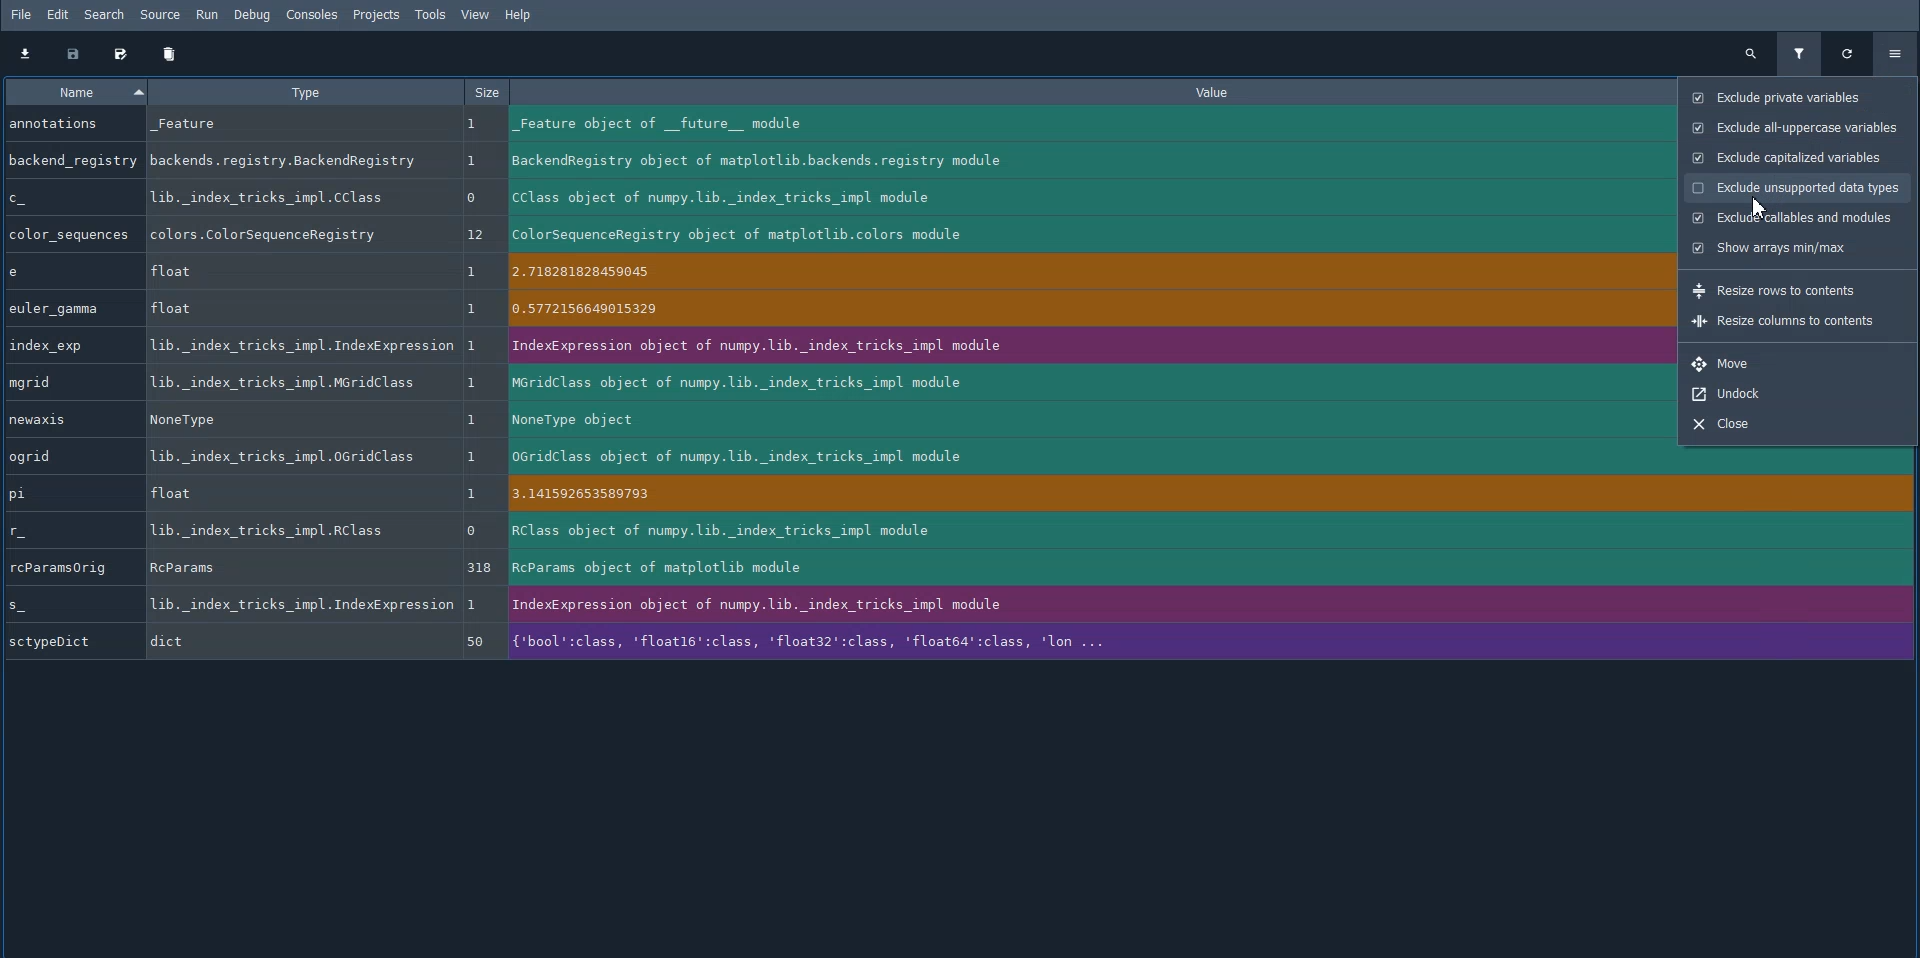  What do you see at coordinates (1090, 639) in the screenshot?
I see `{'bool':class, 'floatl6':class, 'float32':class, 'float64':class, 'lon ...` at bounding box center [1090, 639].